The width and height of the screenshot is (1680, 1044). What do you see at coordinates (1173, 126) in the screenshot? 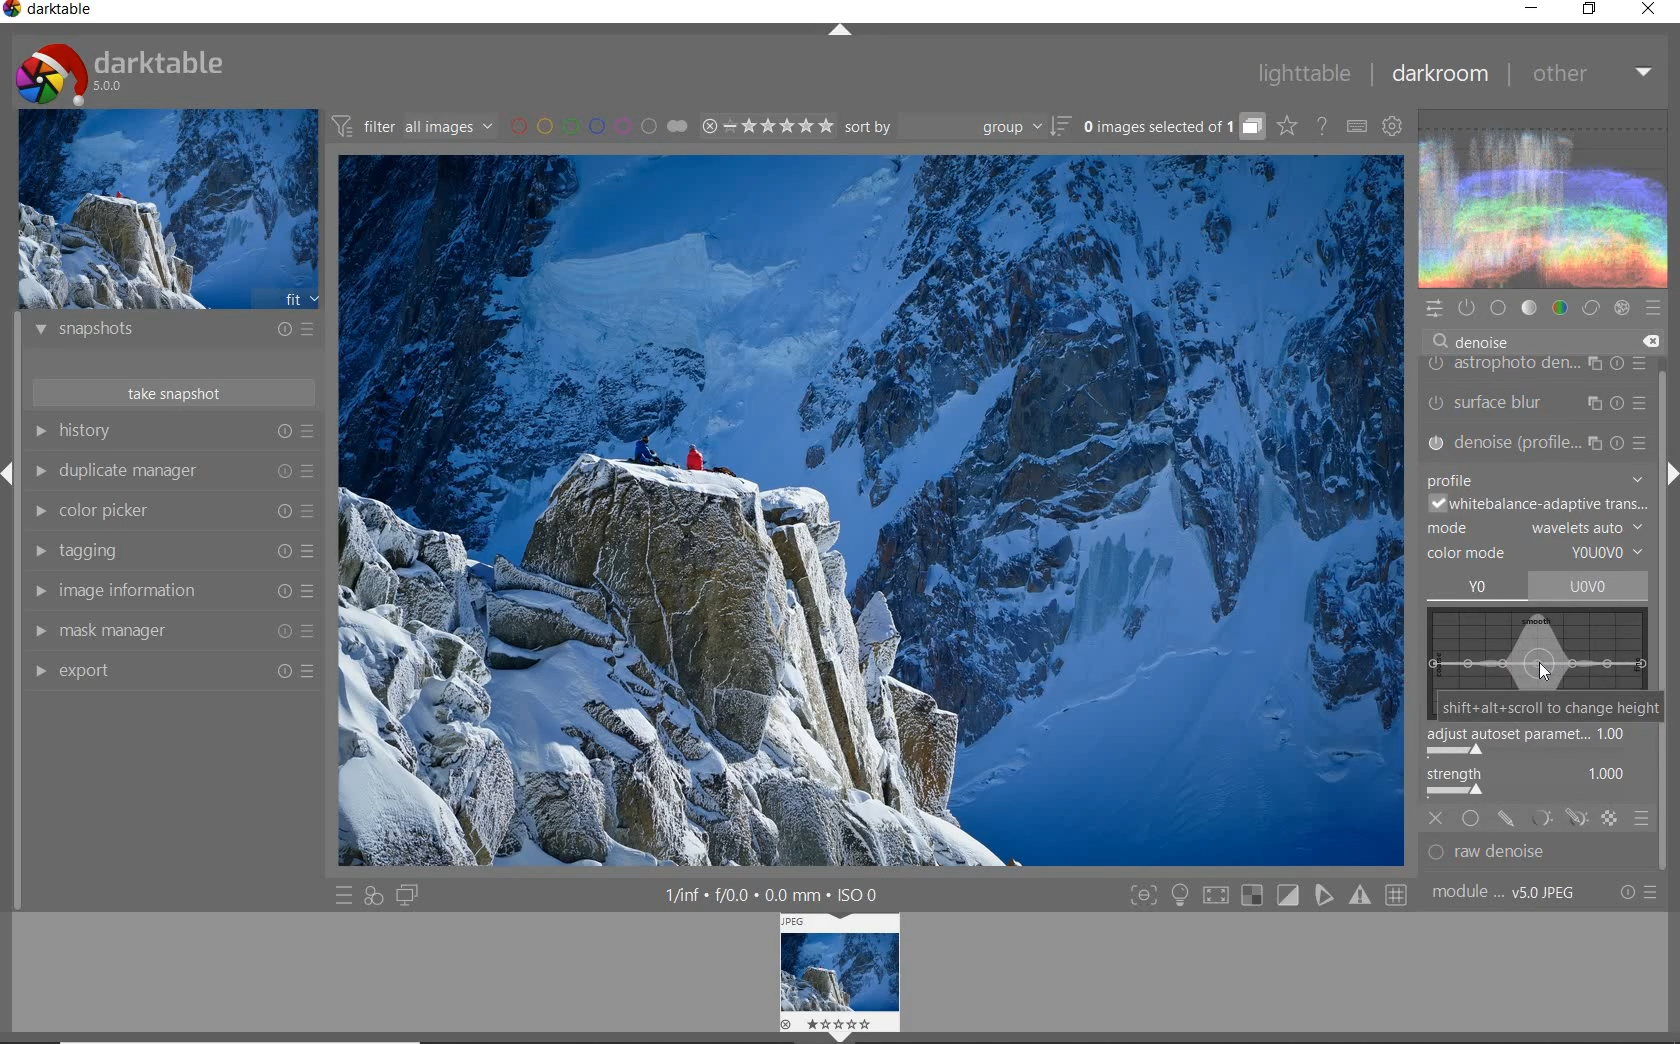
I see `grouped images` at bounding box center [1173, 126].